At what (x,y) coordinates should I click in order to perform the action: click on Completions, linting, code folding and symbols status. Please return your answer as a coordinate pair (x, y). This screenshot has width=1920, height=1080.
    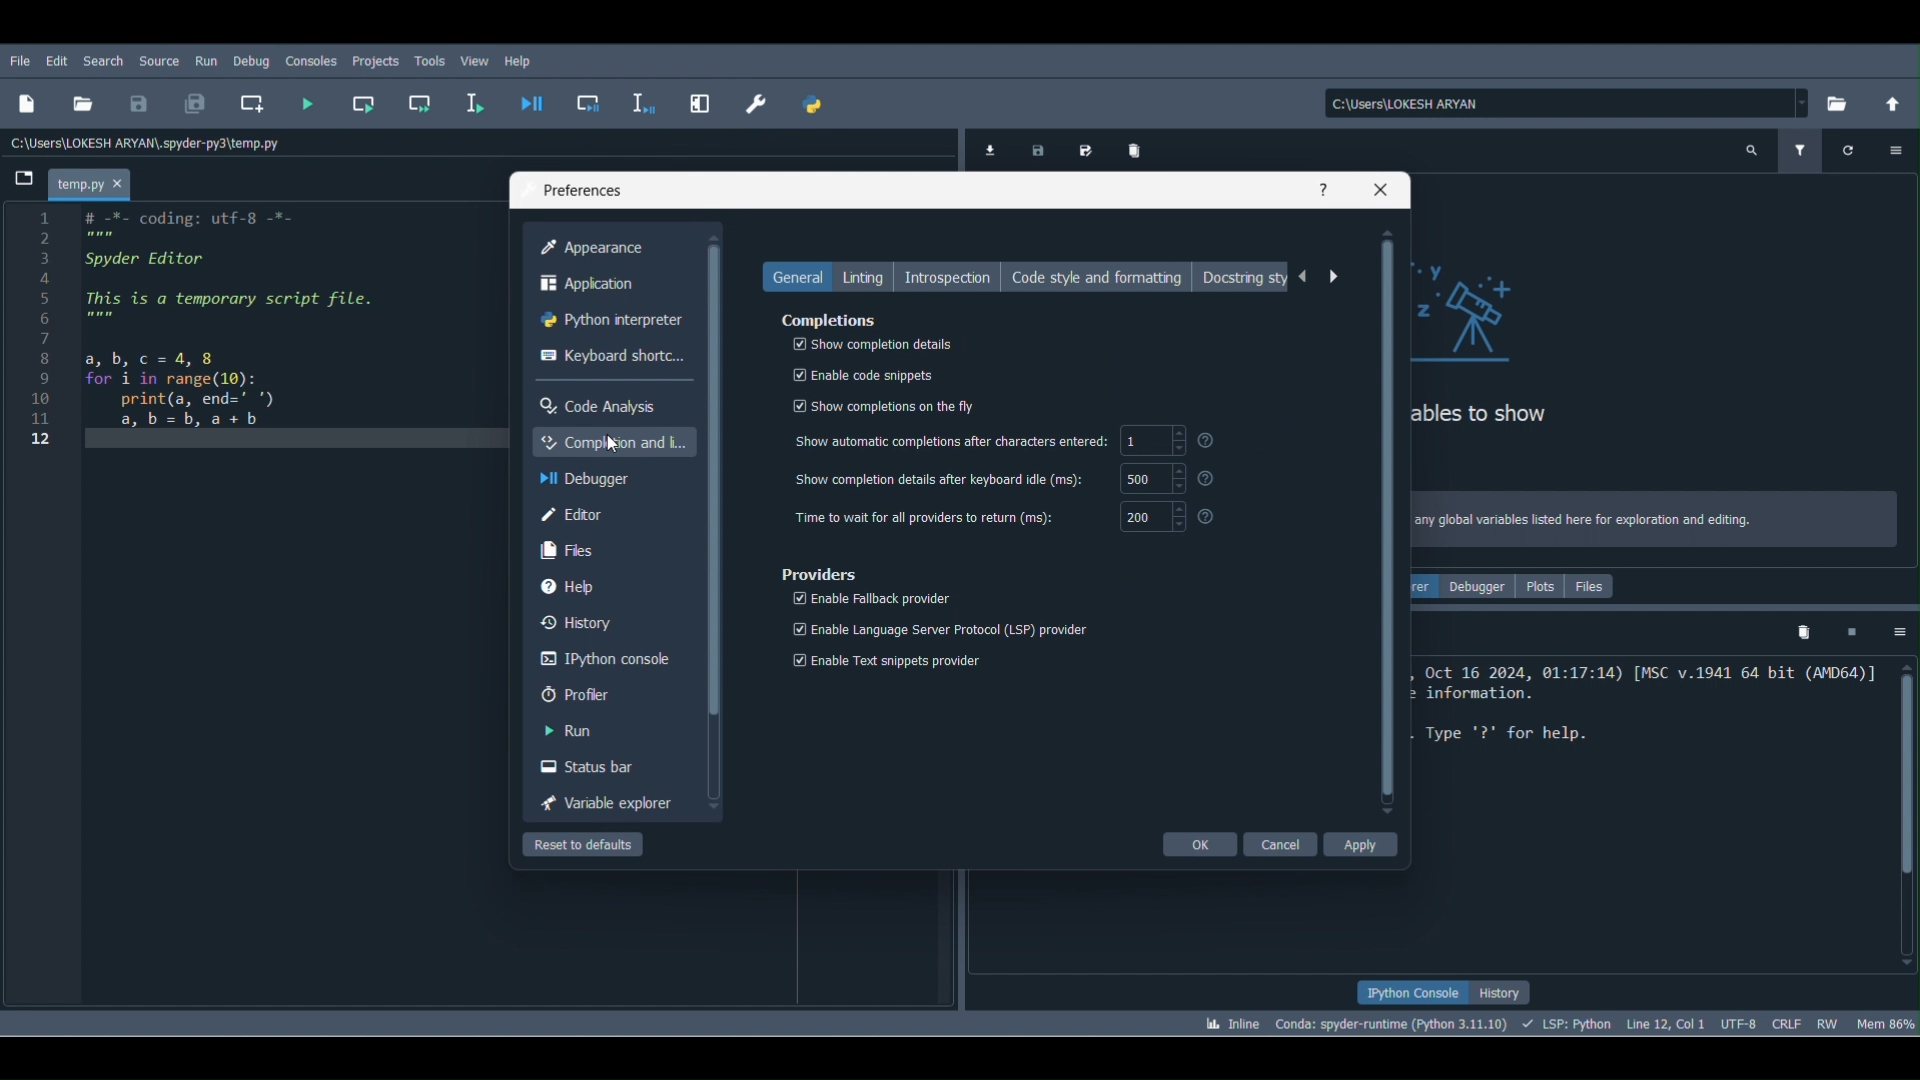
    Looking at the image, I should click on (1570, 1023).